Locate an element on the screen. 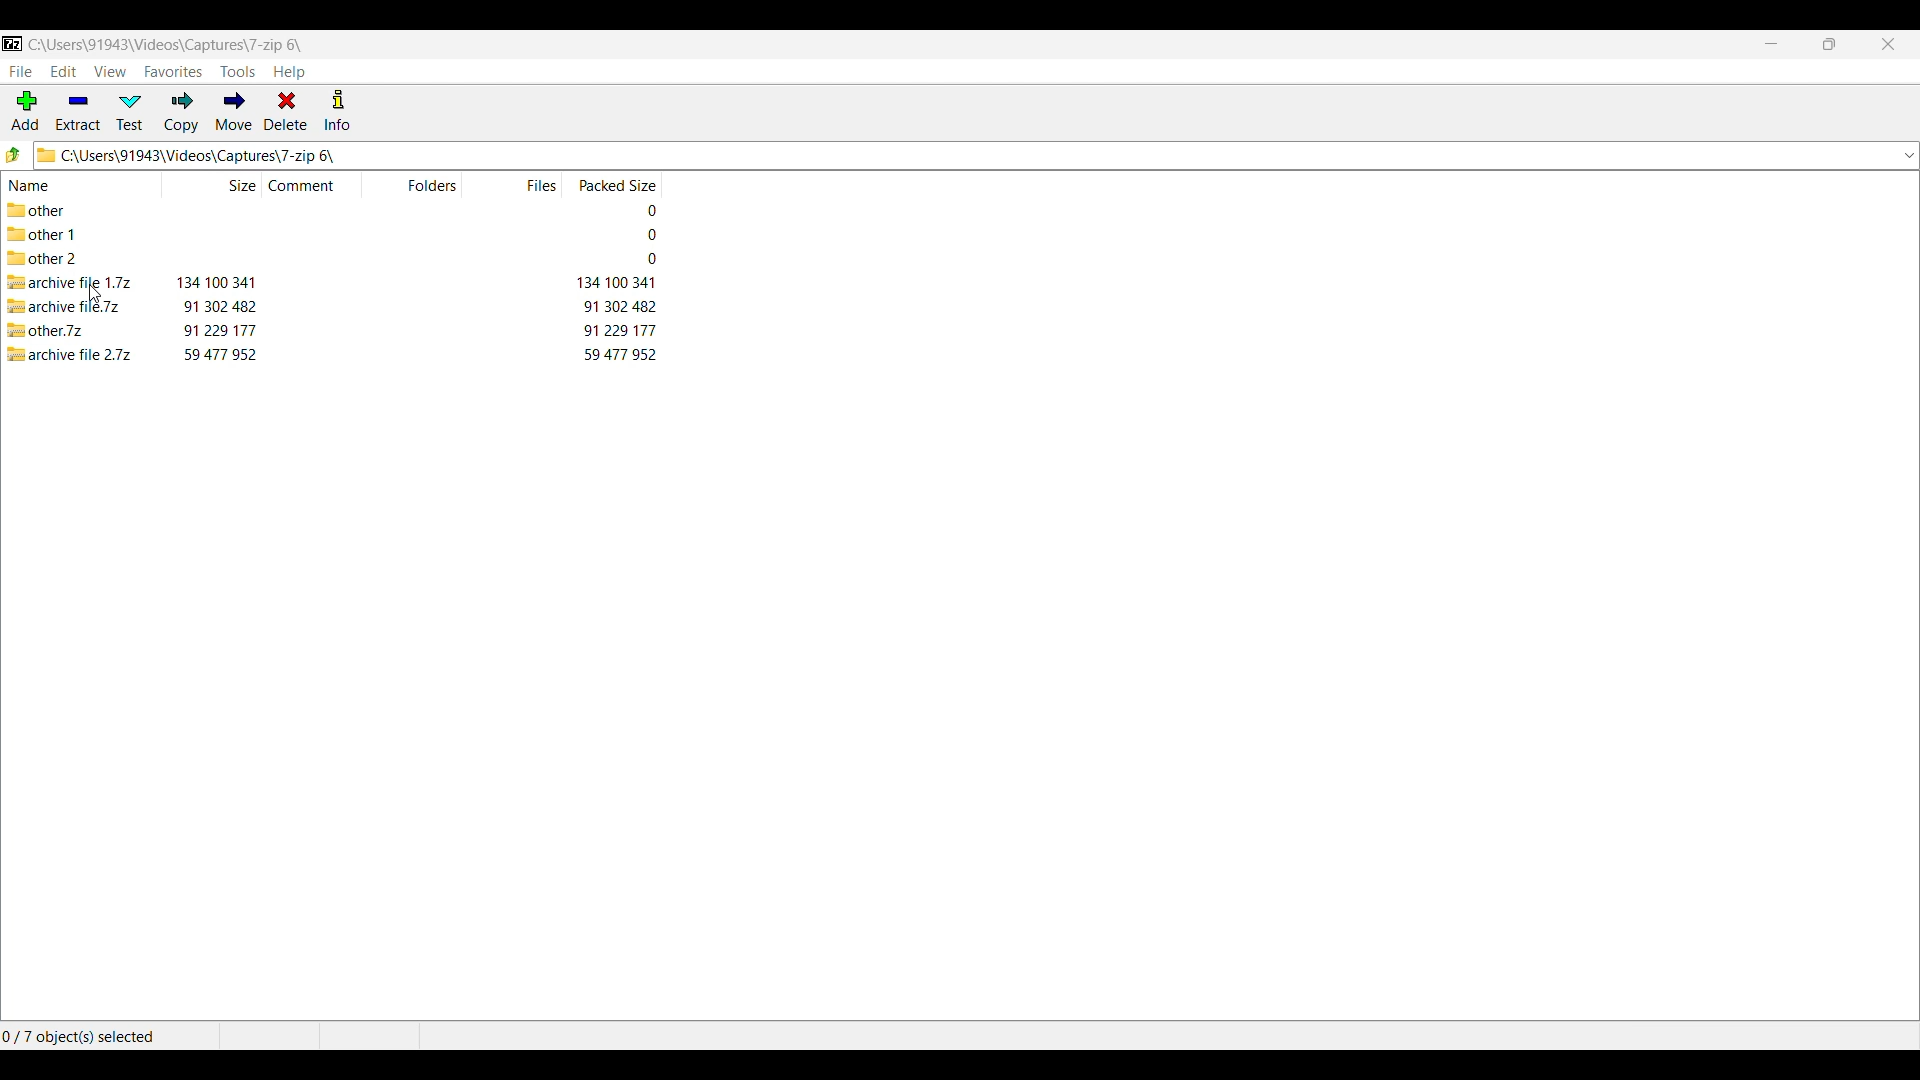  packed size is located at coordinates (620, 306).